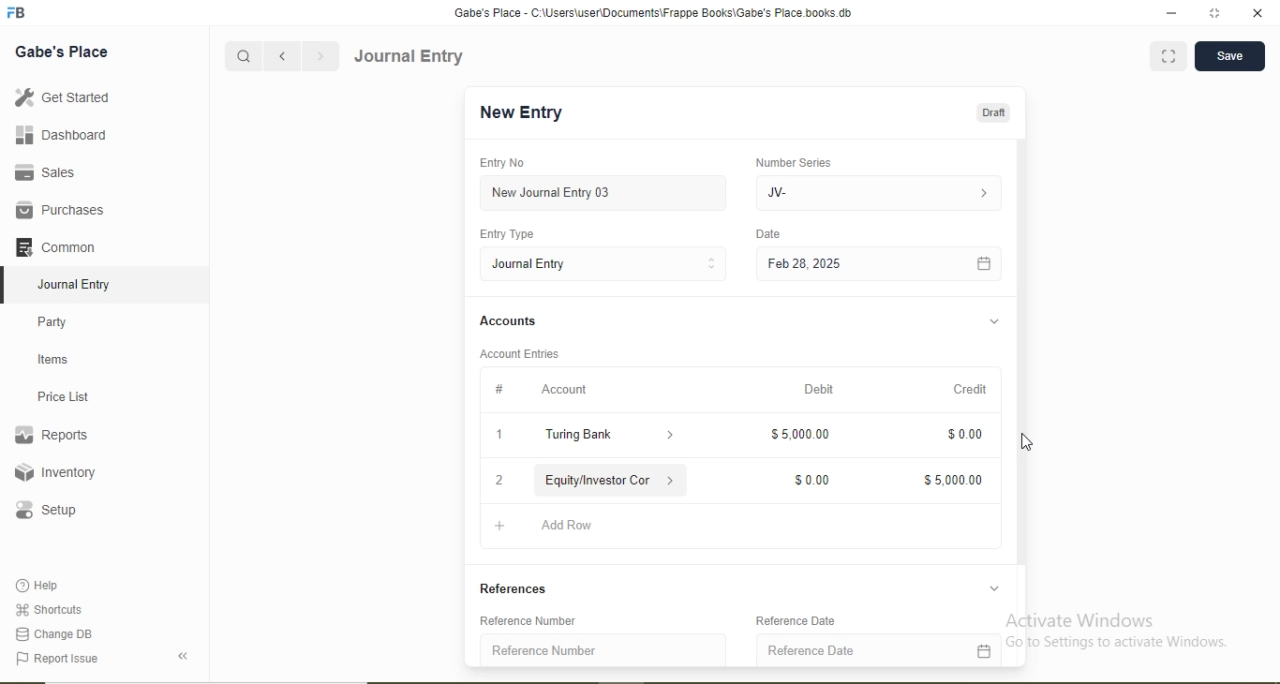 The image size is (1280, 684). I want to click on 1, so click(499, 434).